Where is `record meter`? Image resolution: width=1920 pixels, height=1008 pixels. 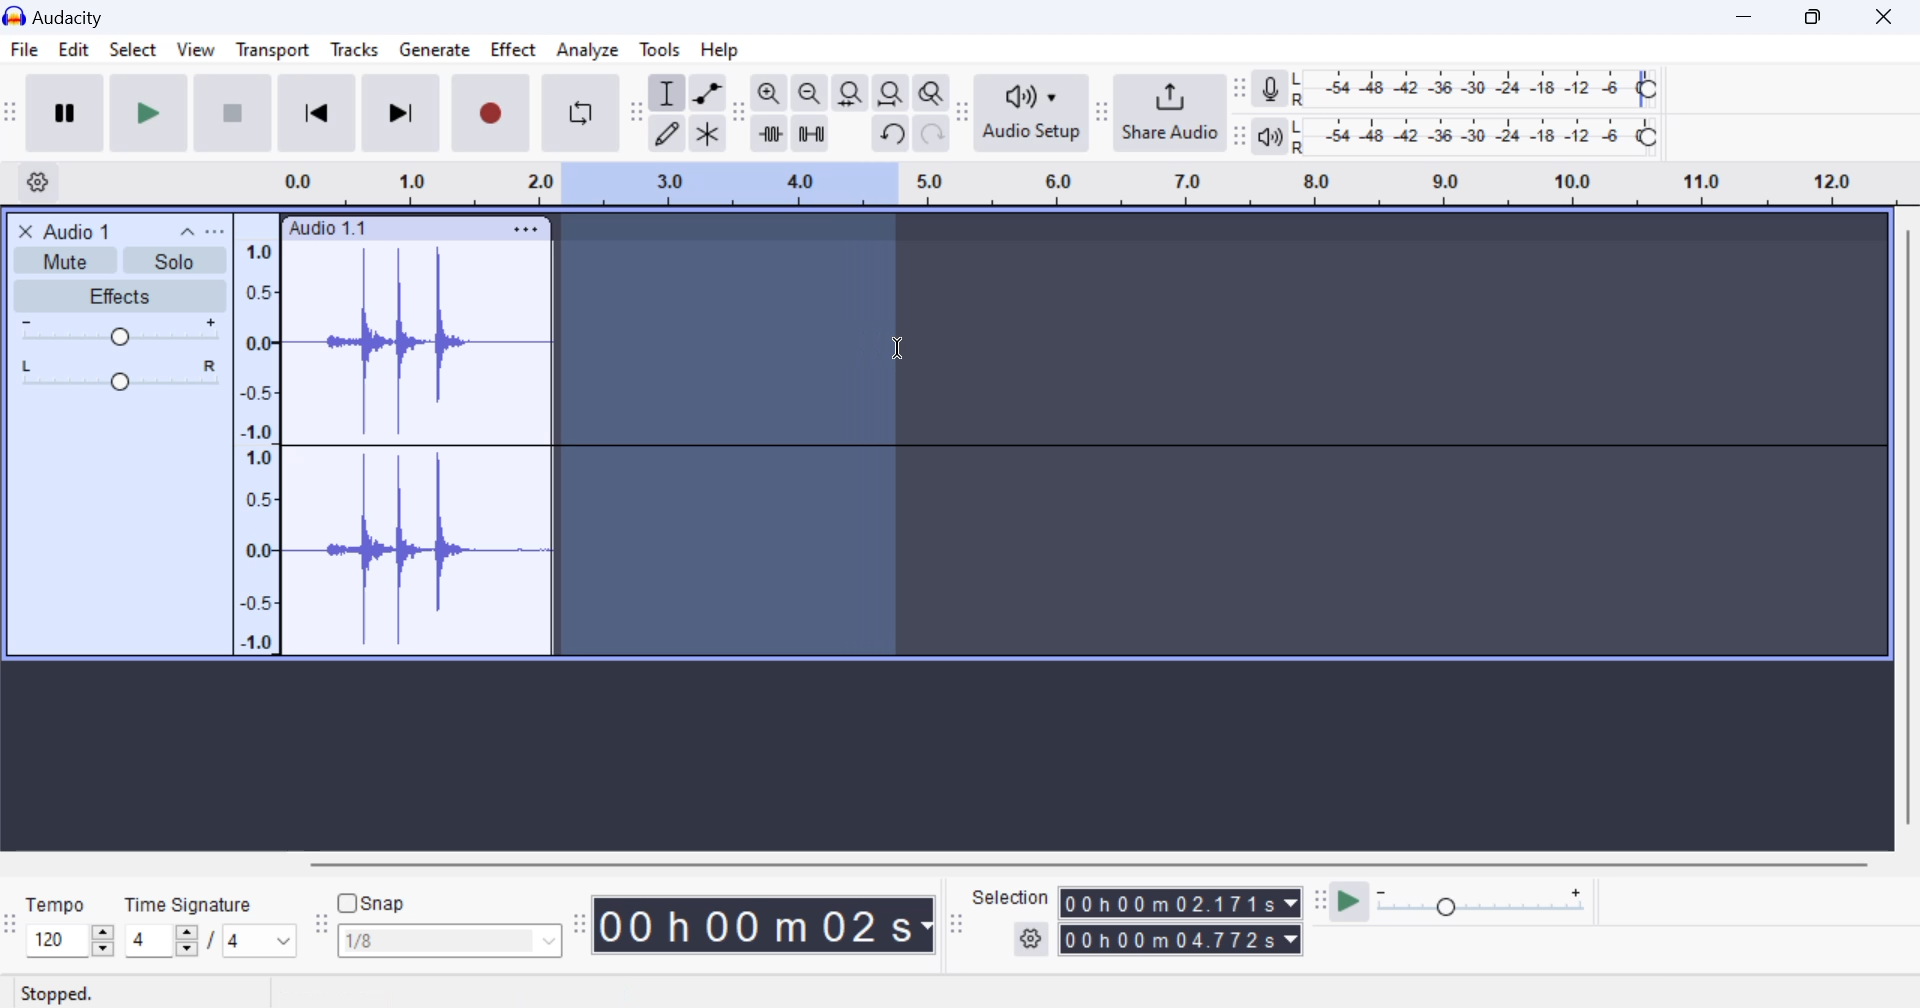
record meter is located at coordinates (1271, 91).